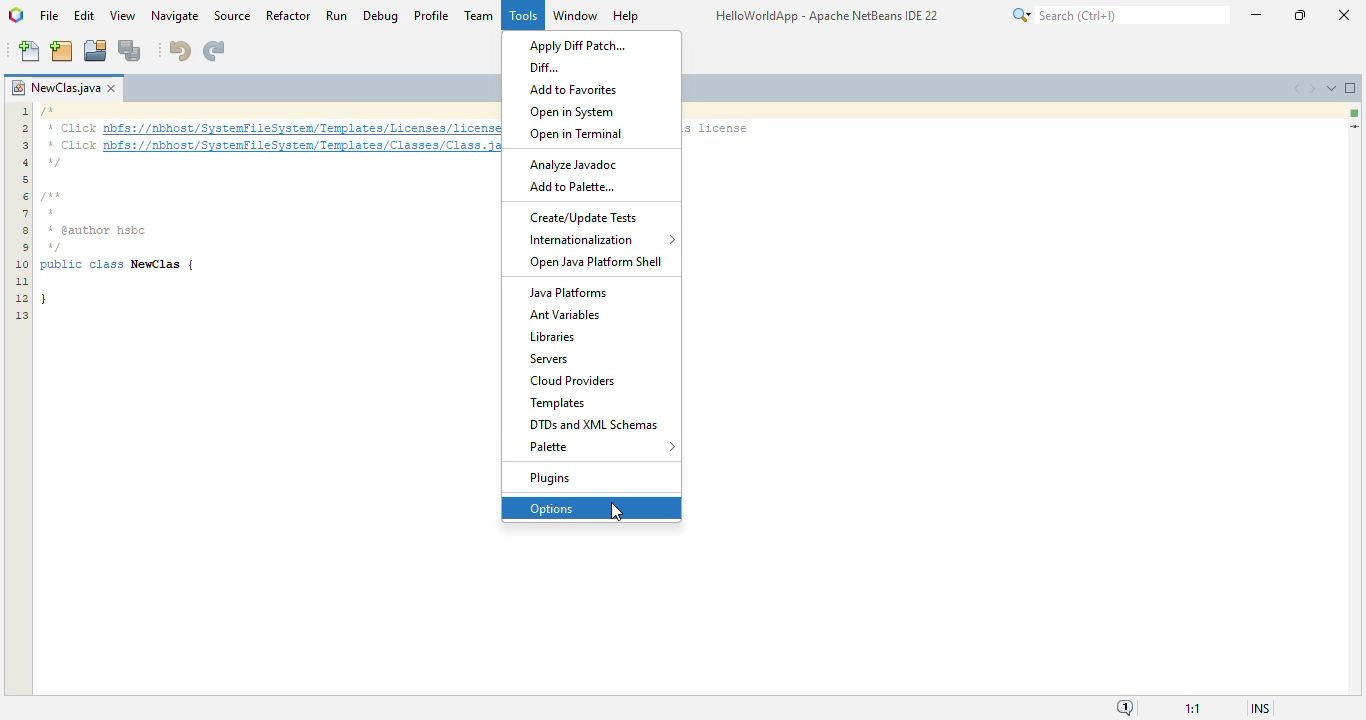 The image size is (1366, 720). I want to click on diff, so click(544, 67).